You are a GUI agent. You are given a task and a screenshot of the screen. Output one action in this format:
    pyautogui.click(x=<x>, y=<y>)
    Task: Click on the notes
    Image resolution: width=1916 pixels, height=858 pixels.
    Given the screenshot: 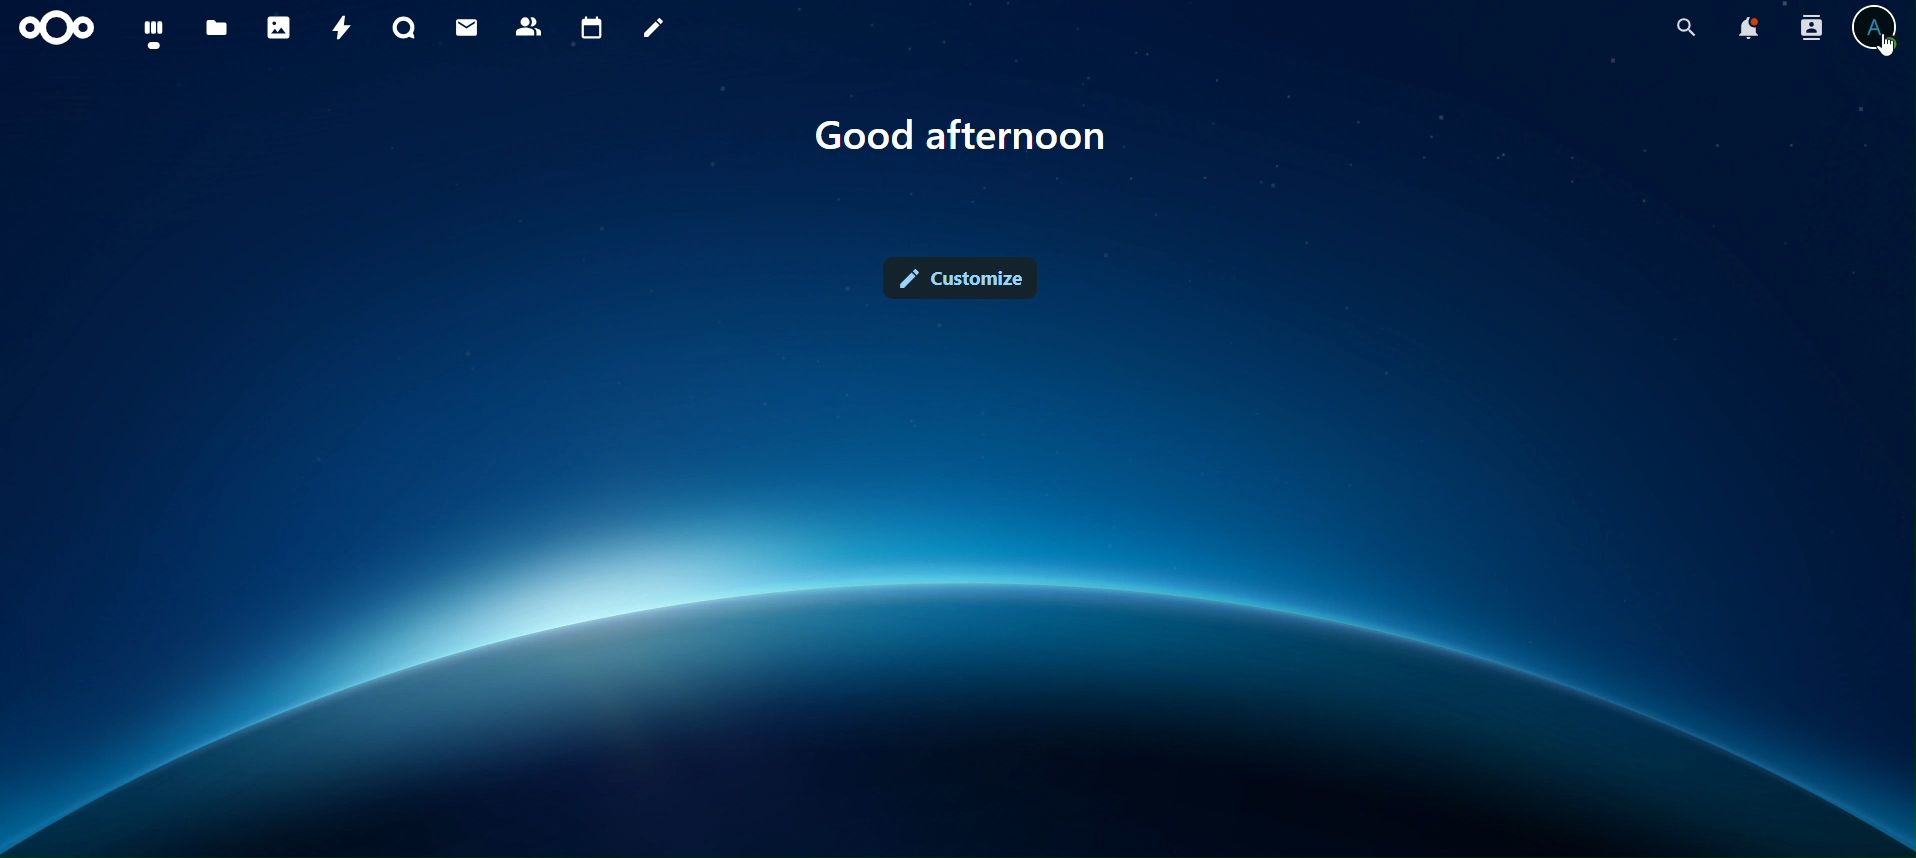 What is the action you would take?
    pyautogui.click(x=654, y=30)
    